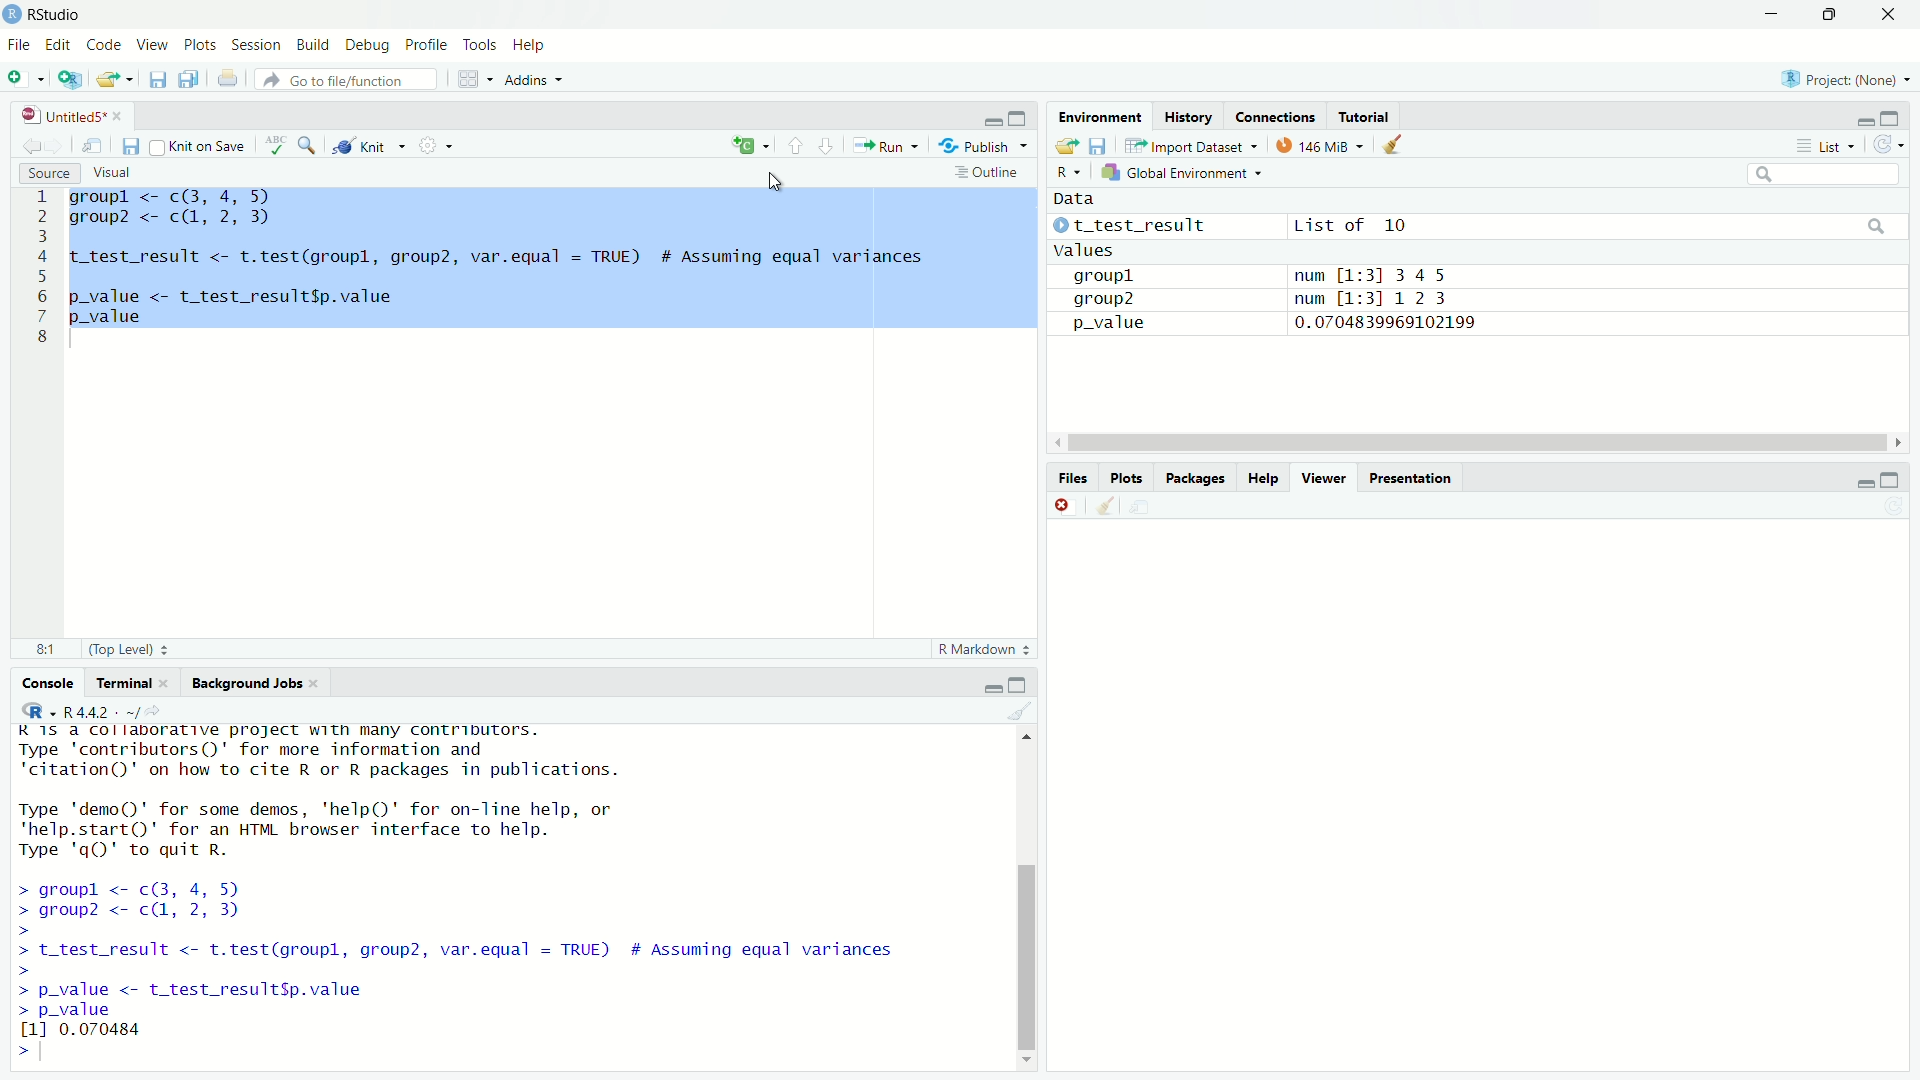  I want to click on load workspace, so click(1065, 145).